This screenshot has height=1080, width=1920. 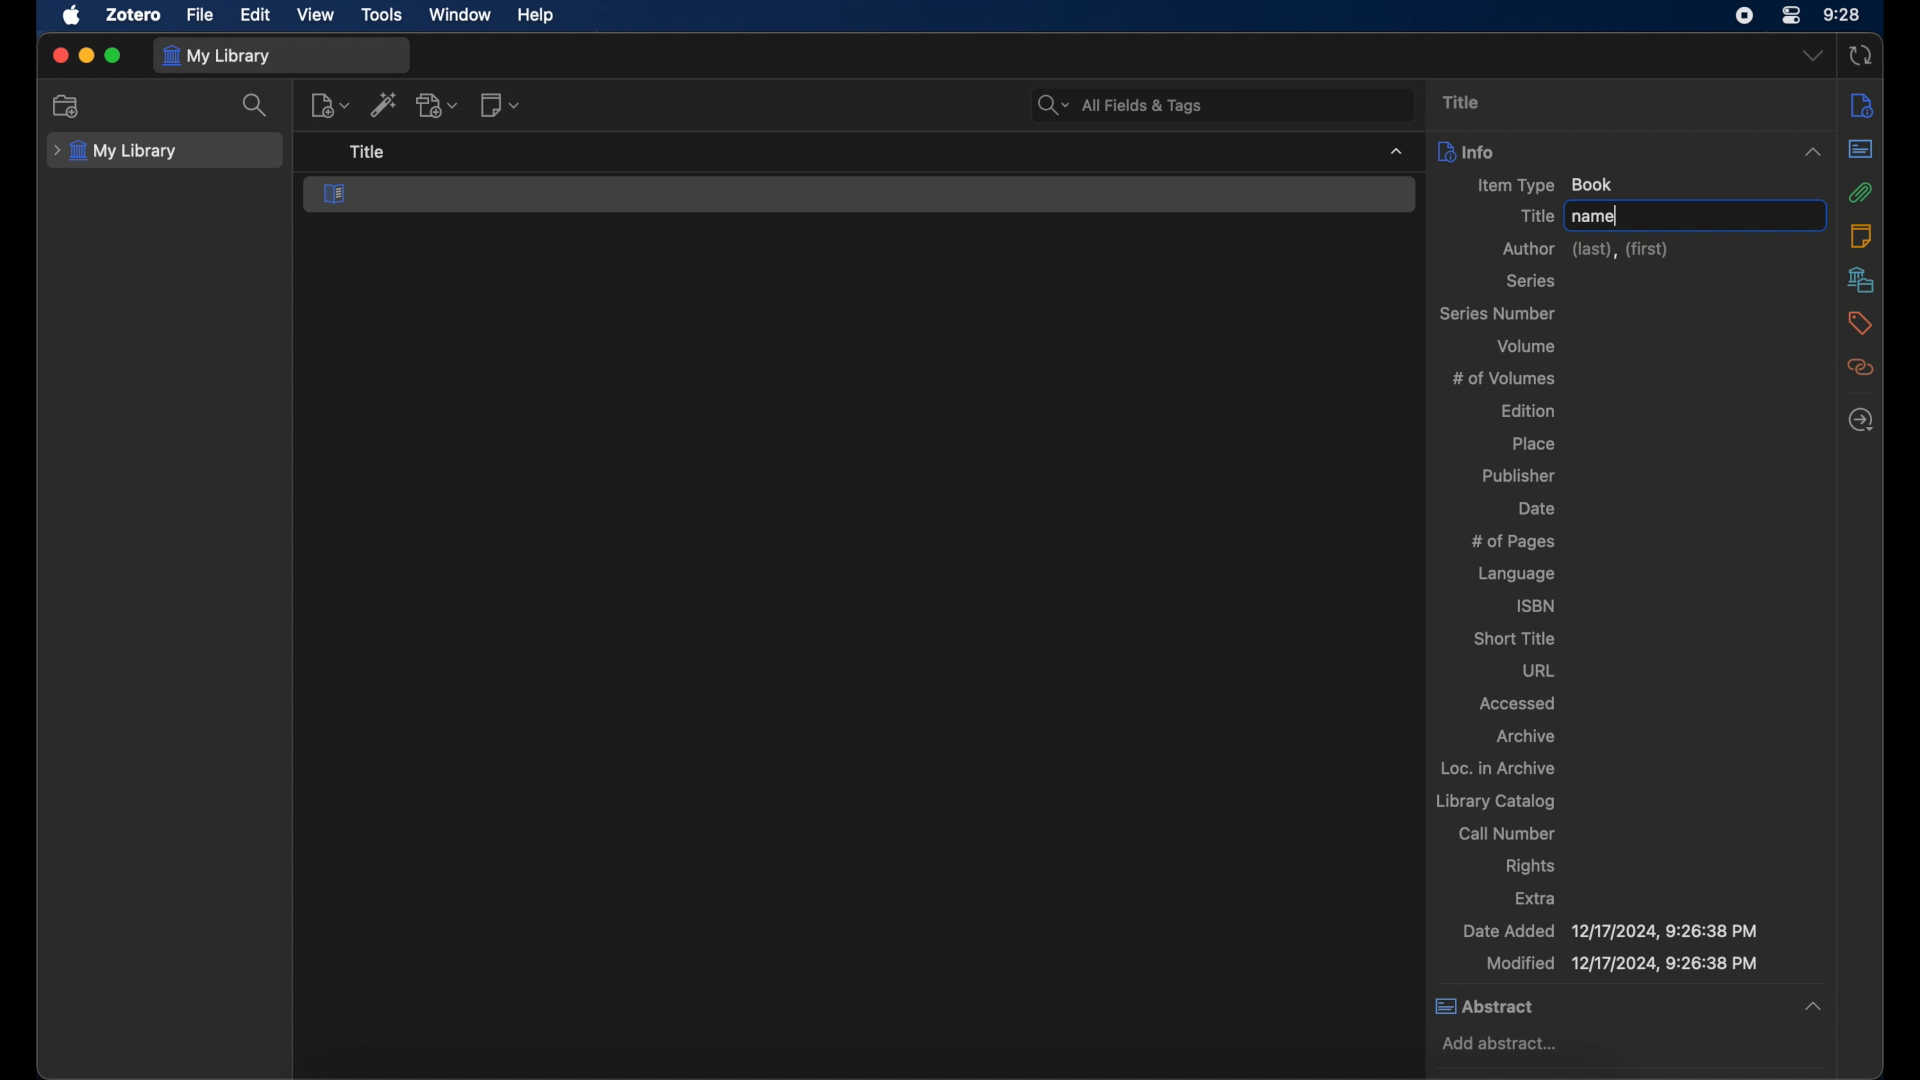 I want to click on screen recorder icon, so click(x=1744, y=16).